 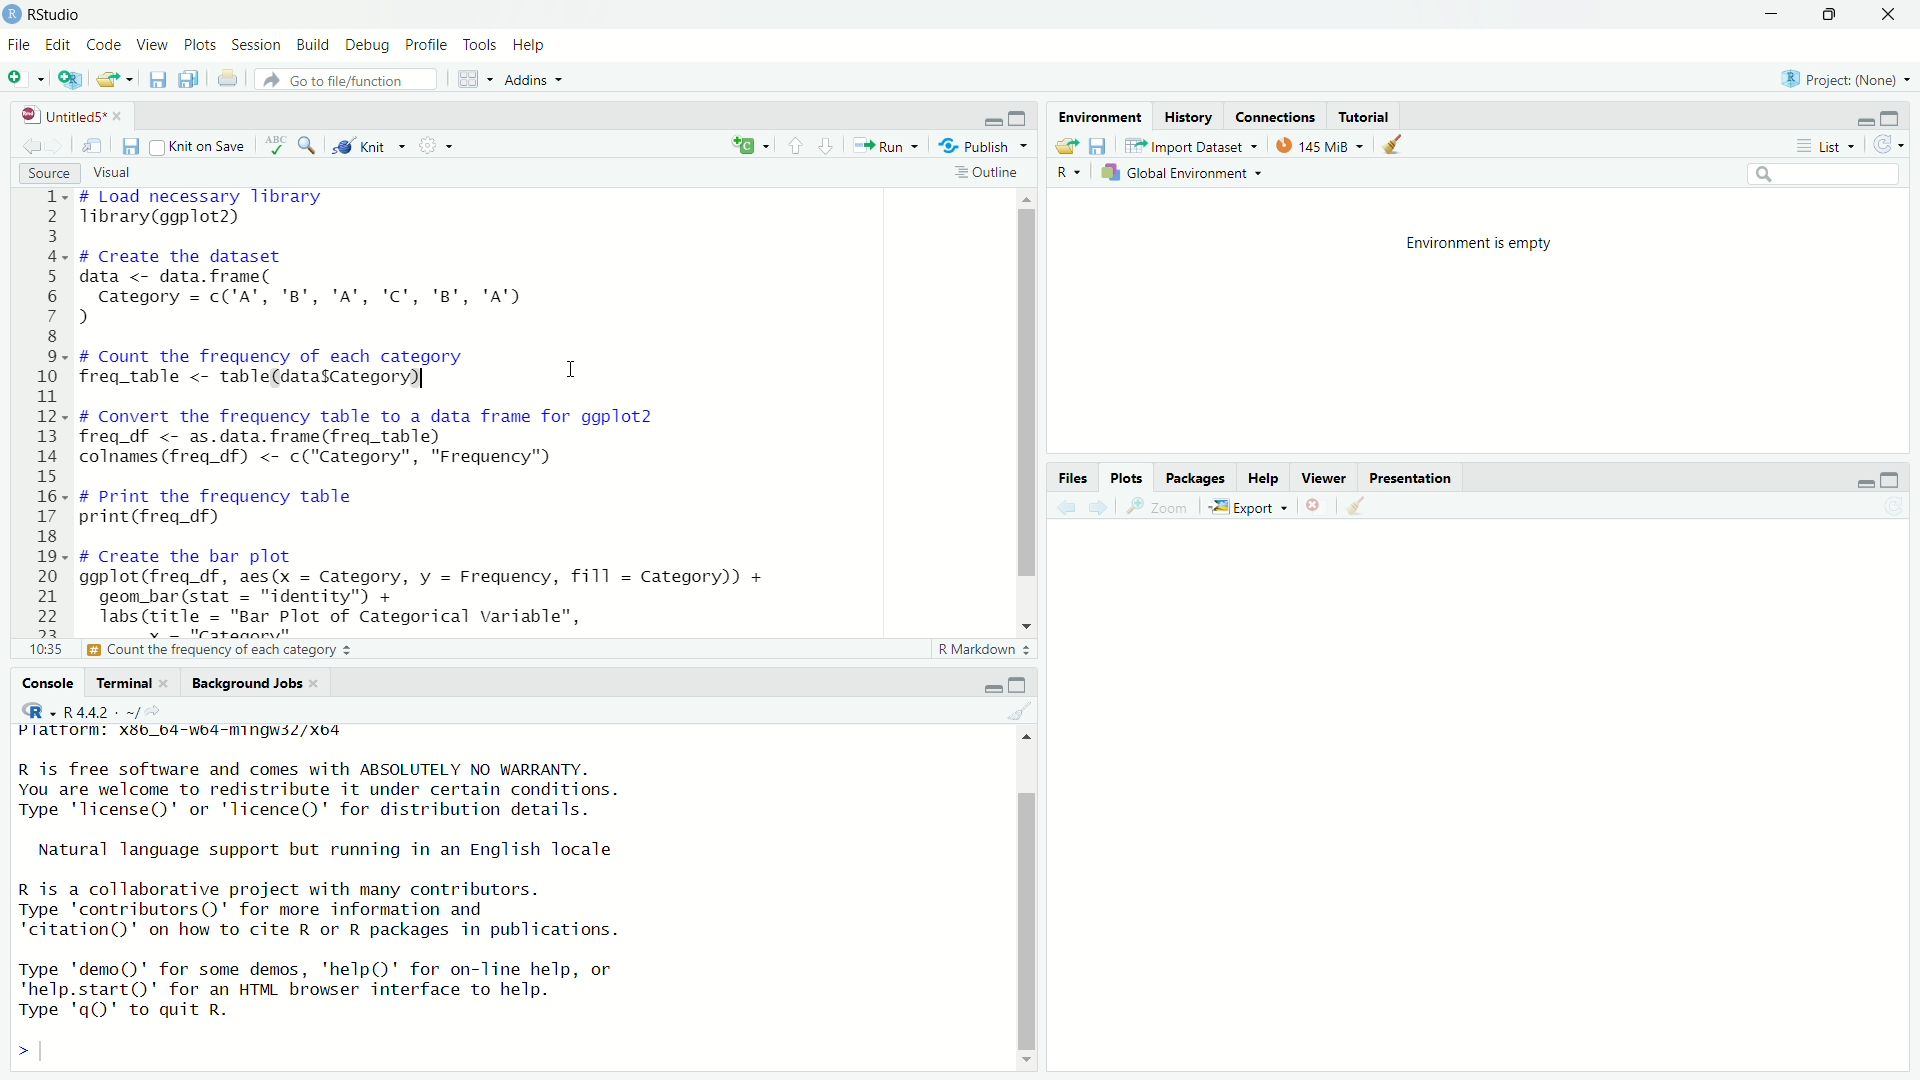 I want to click on maximize, so click(x=1835, y=16).